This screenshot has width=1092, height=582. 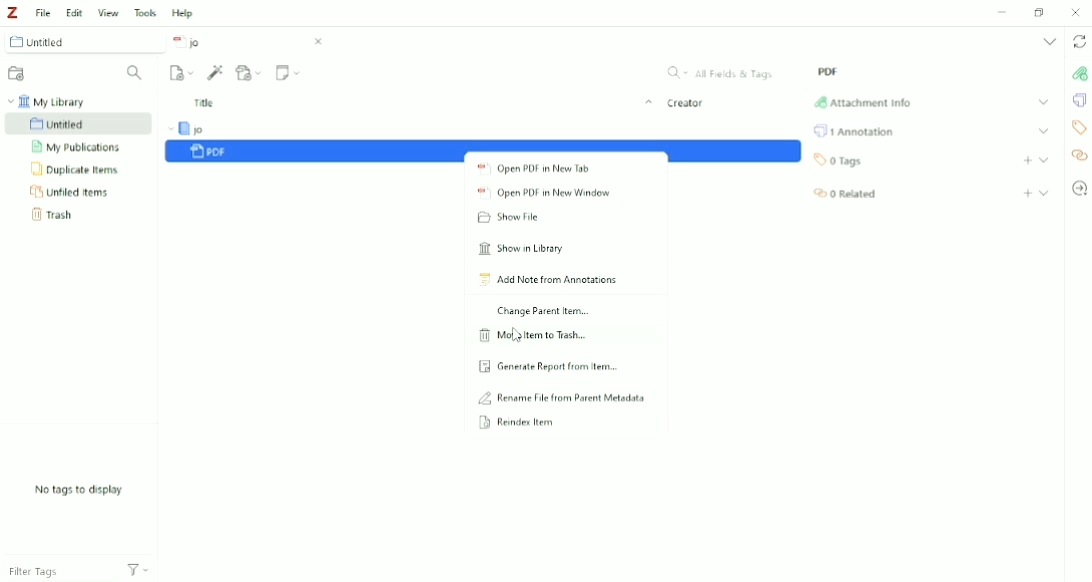 I want to click on New Collection, so click(x=18, y=73).